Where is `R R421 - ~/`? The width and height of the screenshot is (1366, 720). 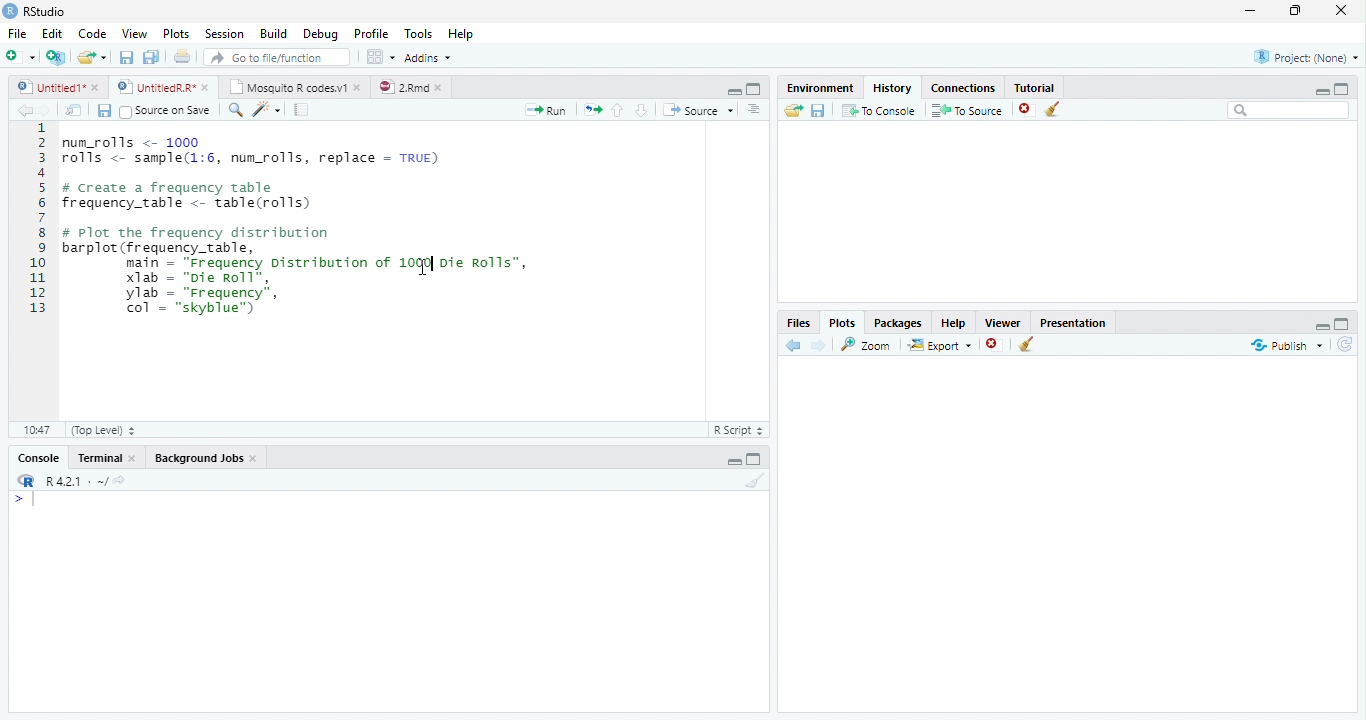 R R421 - ~/ is located at coordinates (69, 481).